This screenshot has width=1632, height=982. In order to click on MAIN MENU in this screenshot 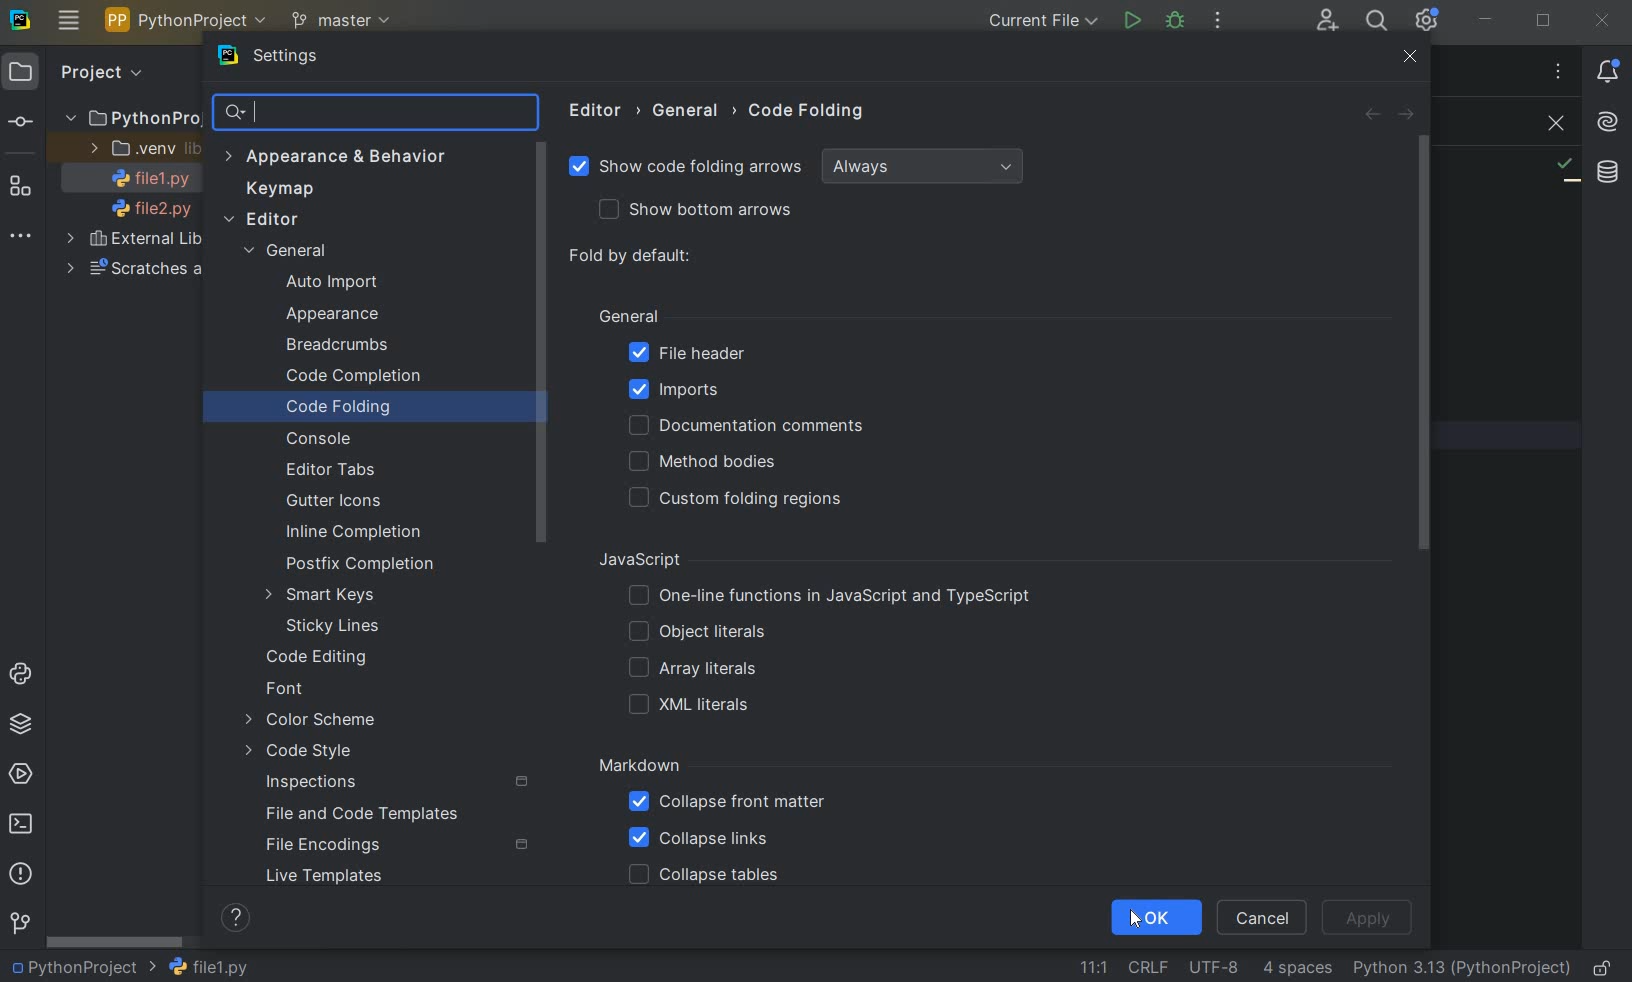, I will do `click(69, 21)`.